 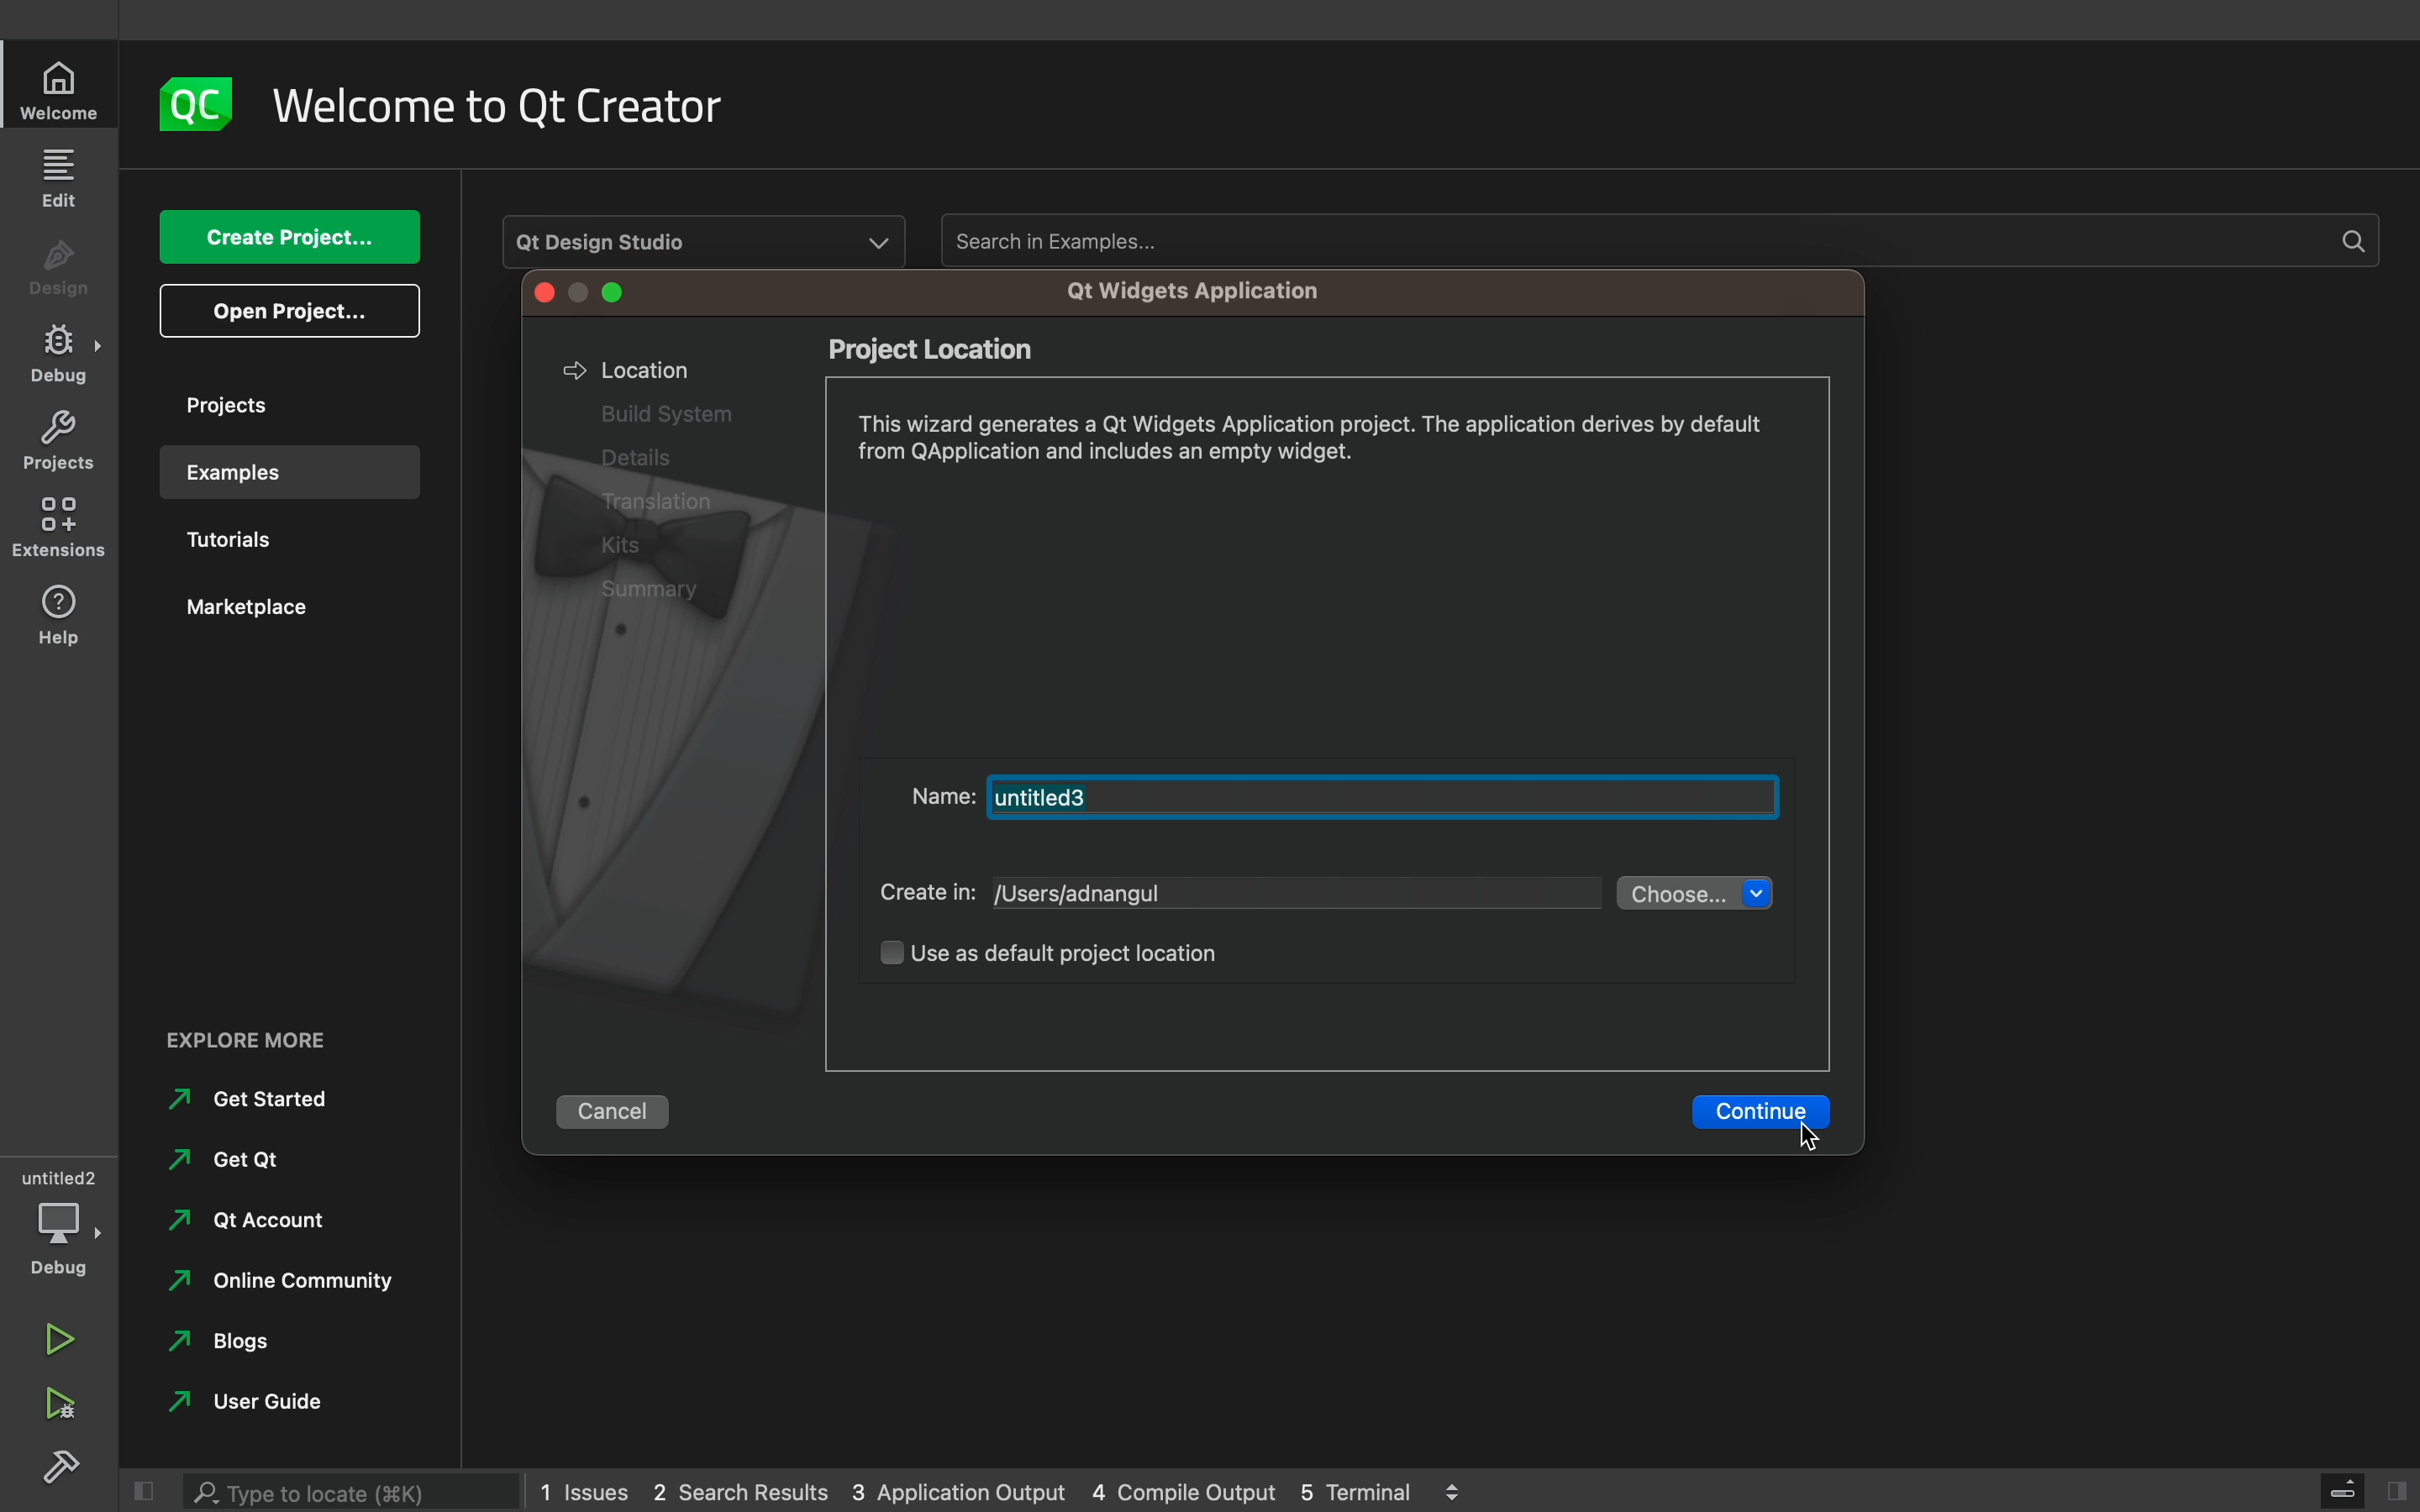 I want to click on checkbox, so click(x=869, y=961).